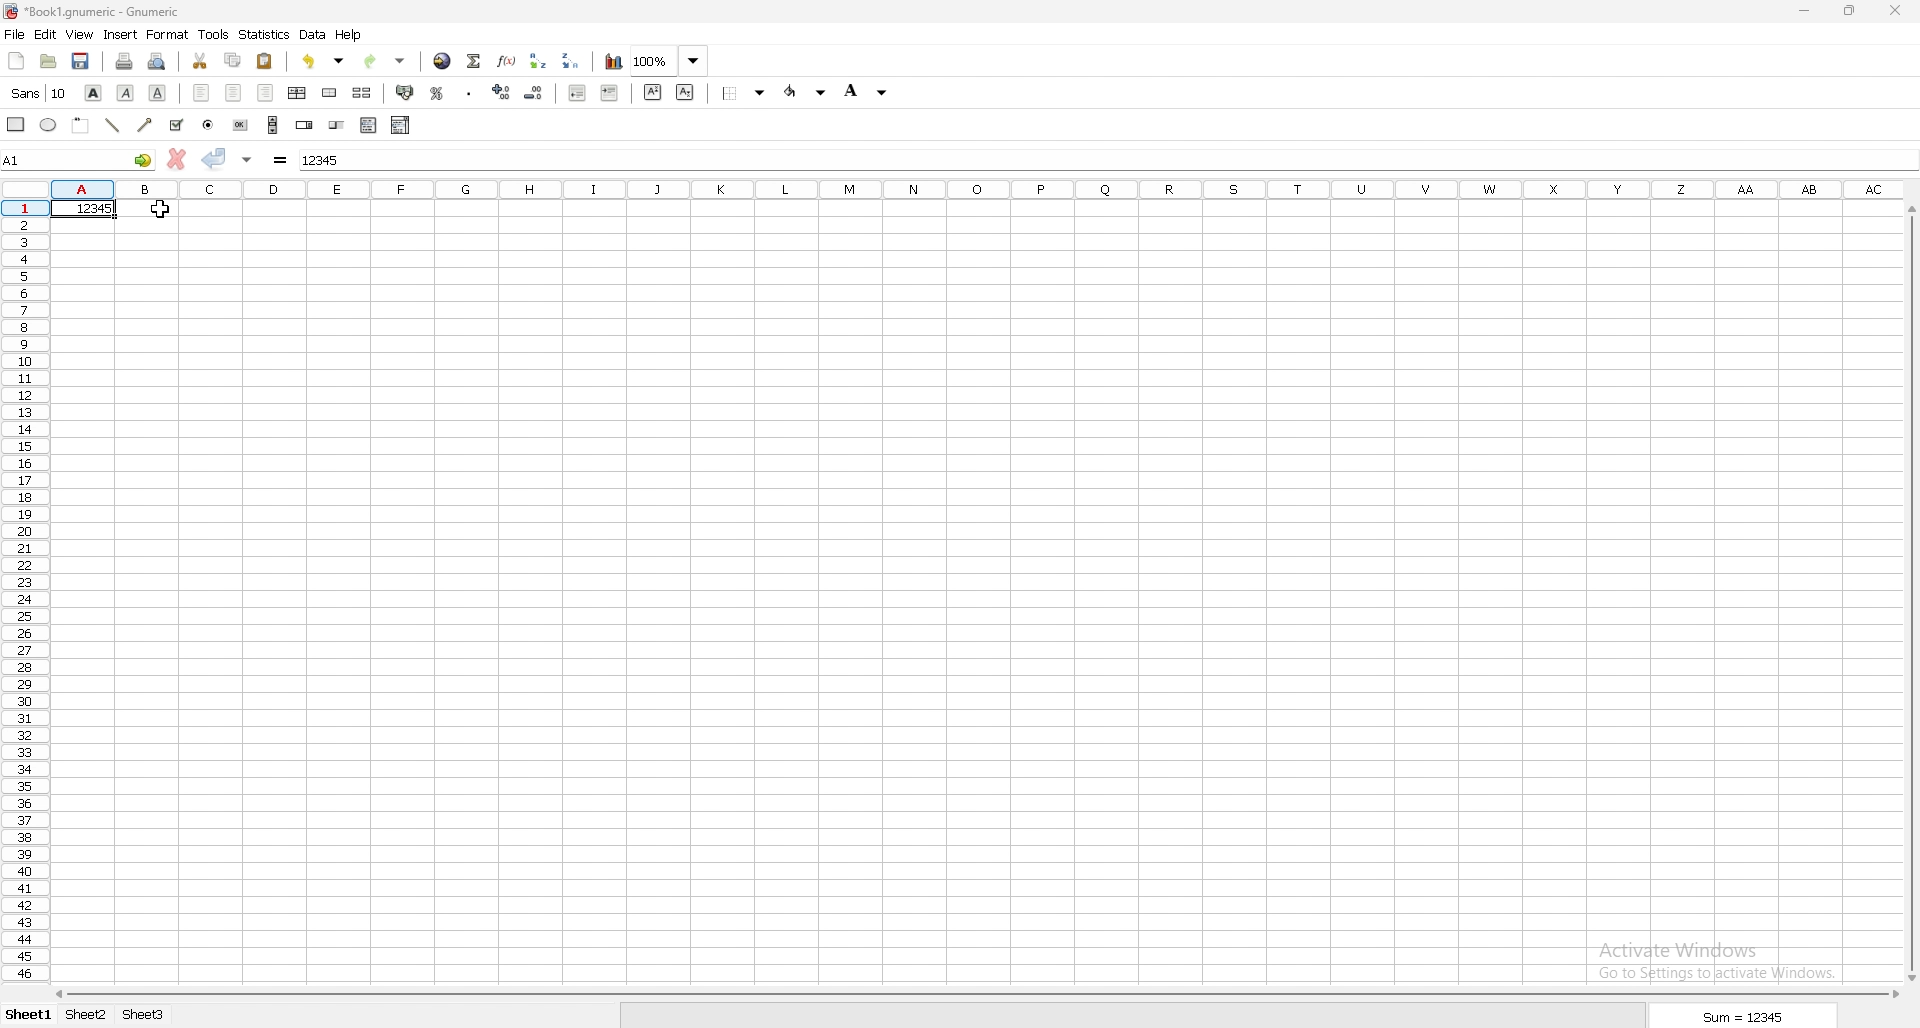 This screenshot has width=1920, height=1028. Describe the element at coordinates (248, 160) in the screenshot. I see `accept changes in all cells` at that location.